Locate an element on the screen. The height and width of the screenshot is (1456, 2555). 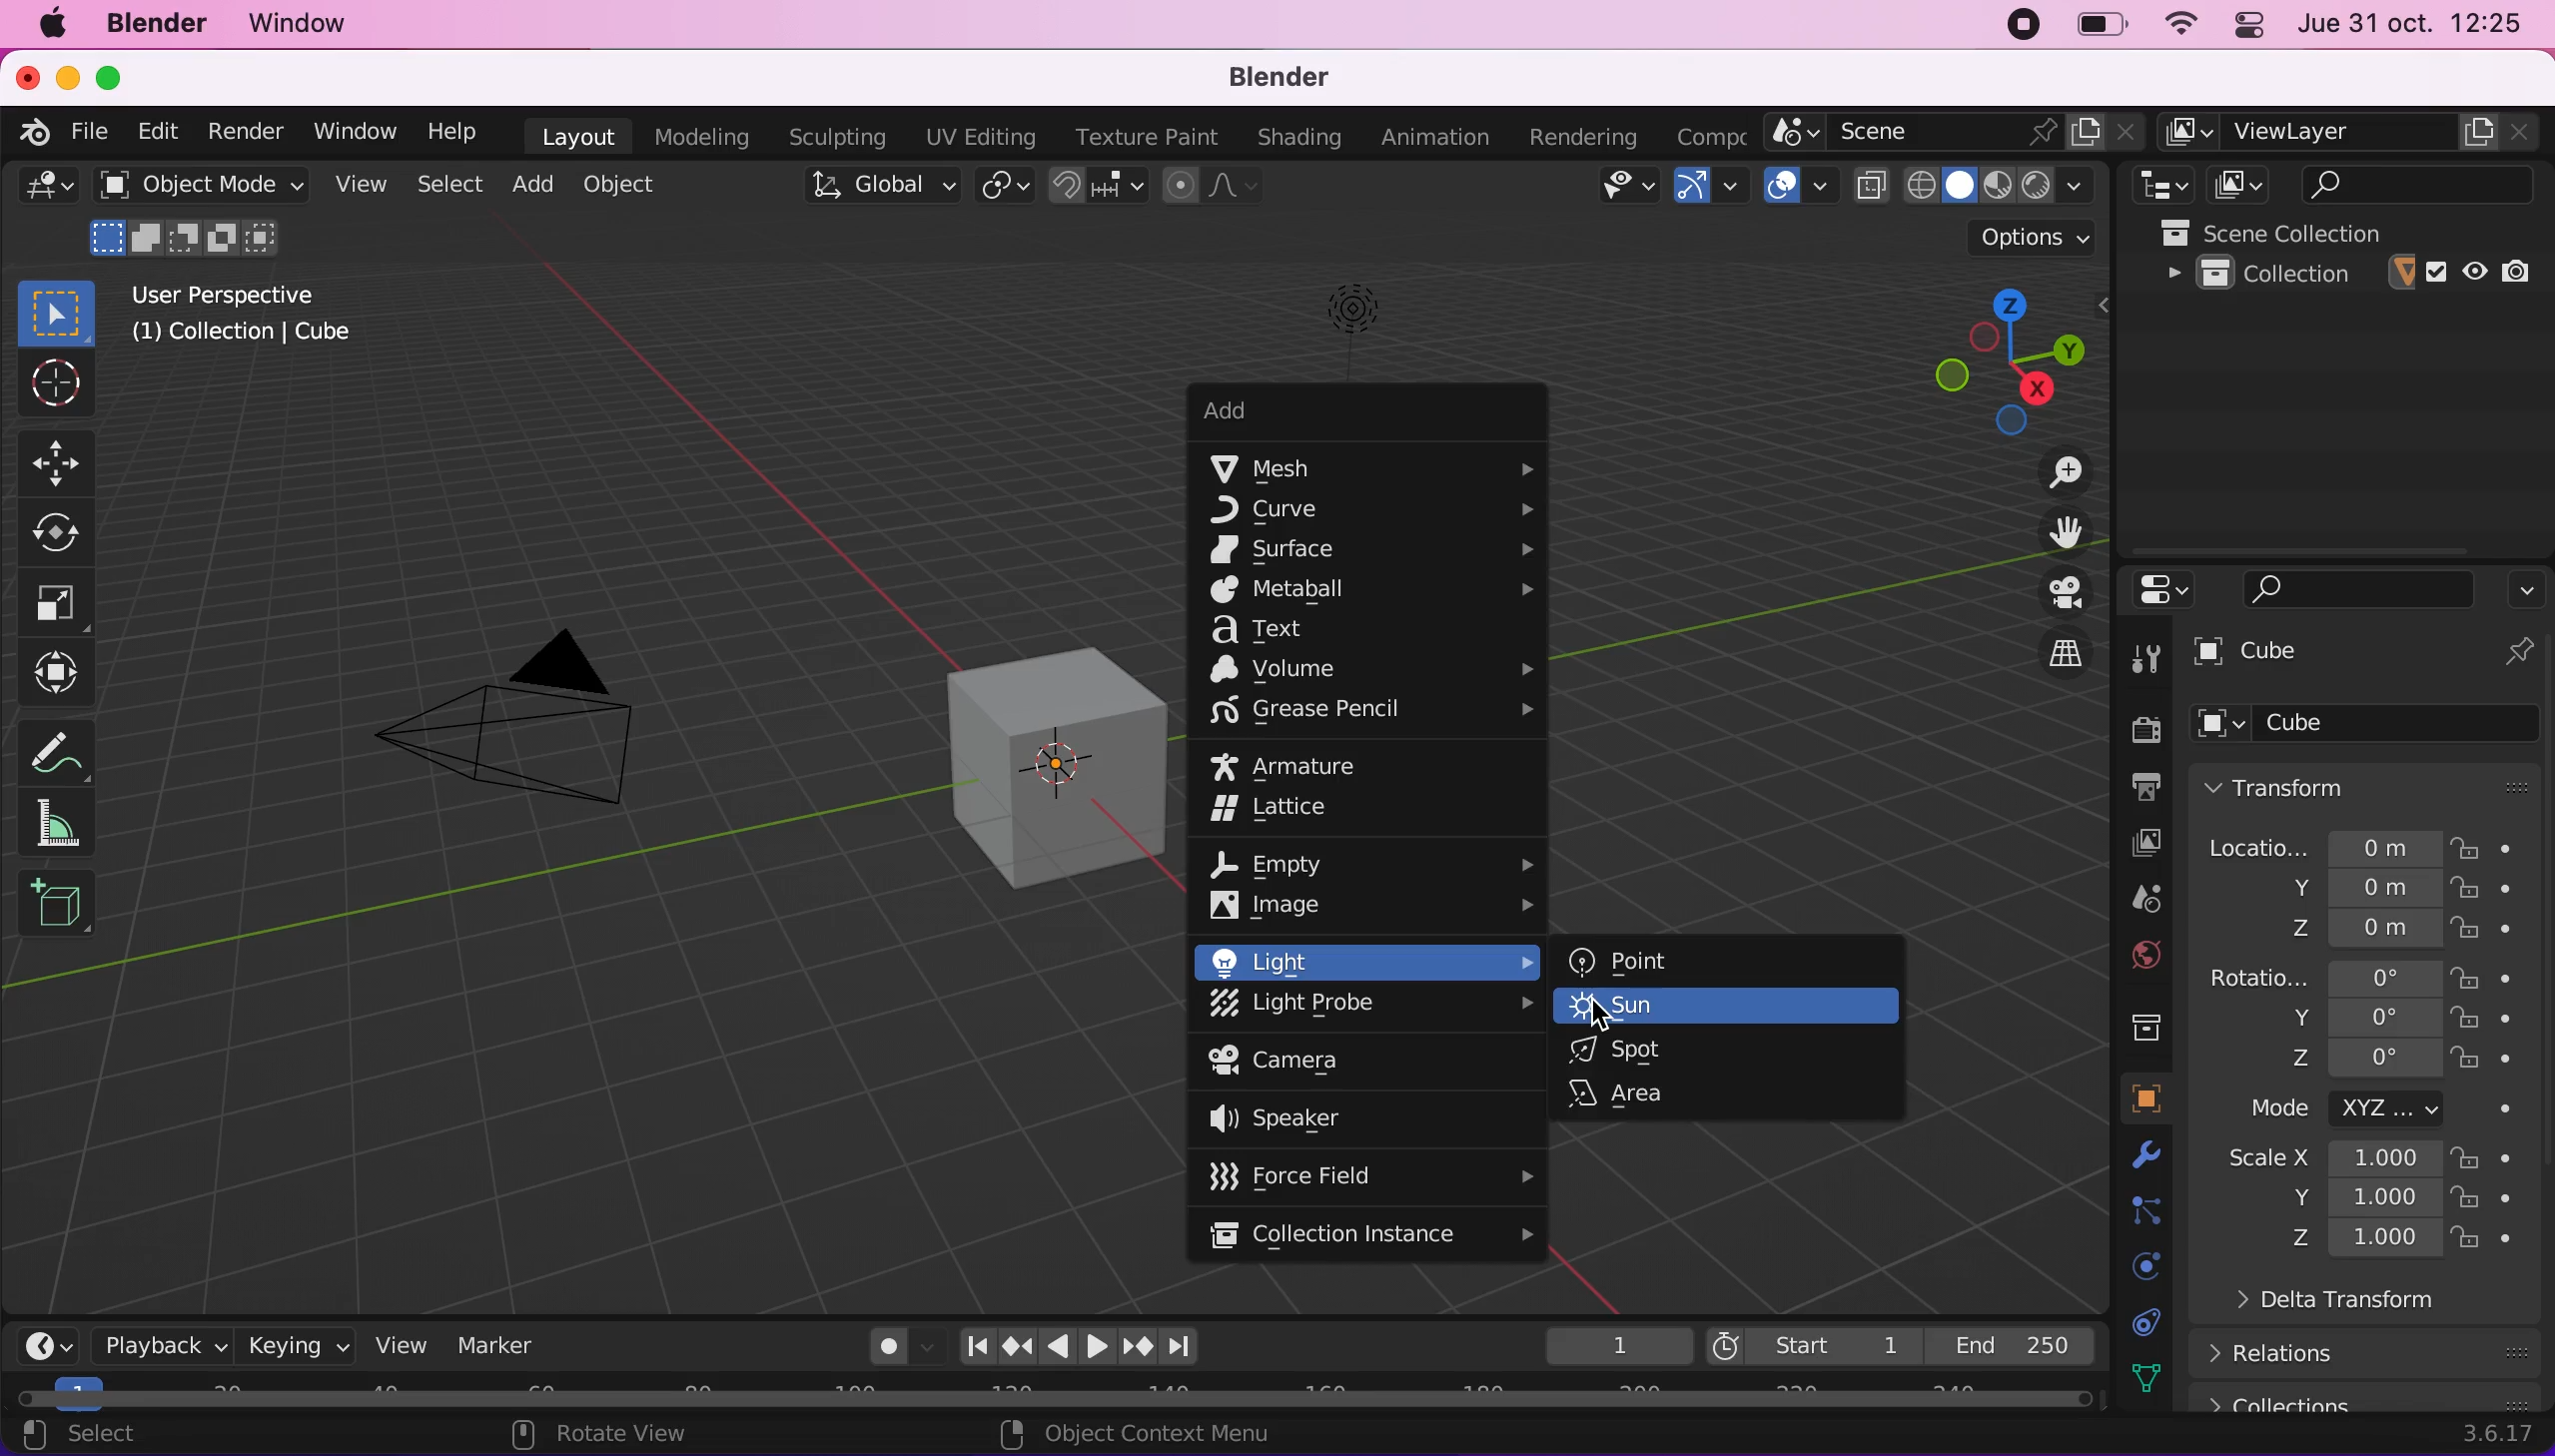
texture paint is located at coordinates (1139, 136).